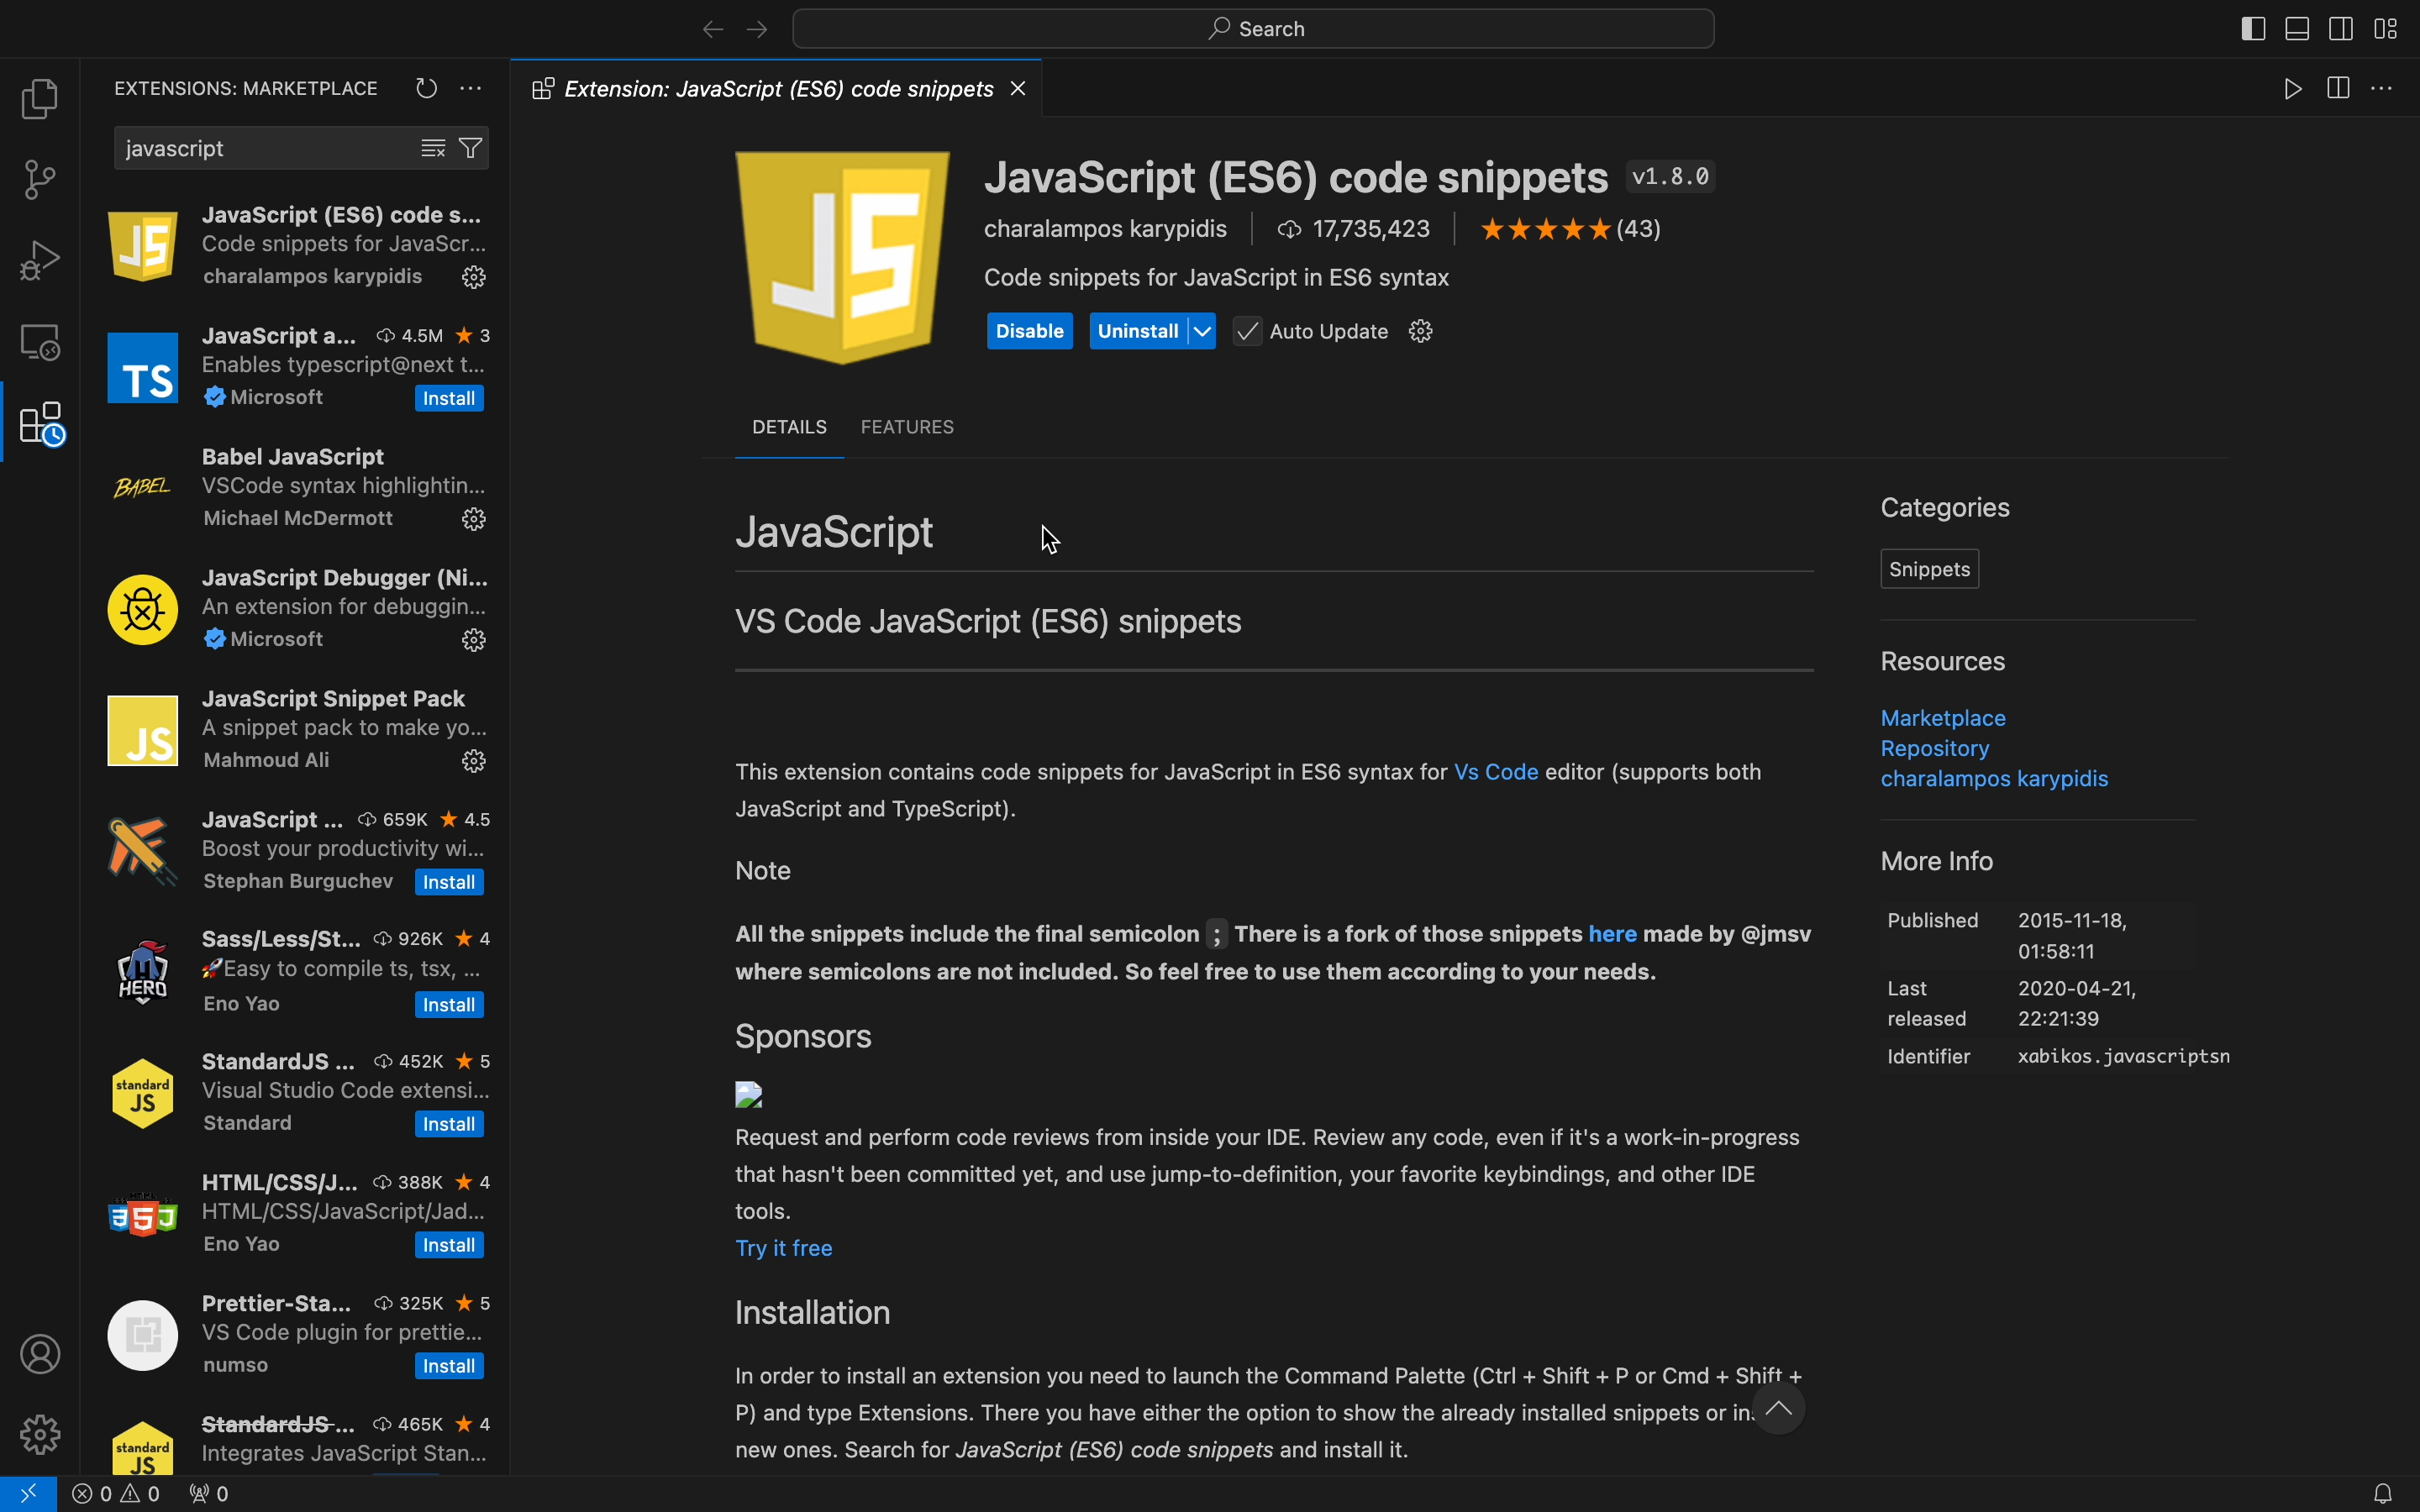  What do you see at coordinates (40, 260) in the screenshot?
I see `debugger` at bounding box center [40, 260].